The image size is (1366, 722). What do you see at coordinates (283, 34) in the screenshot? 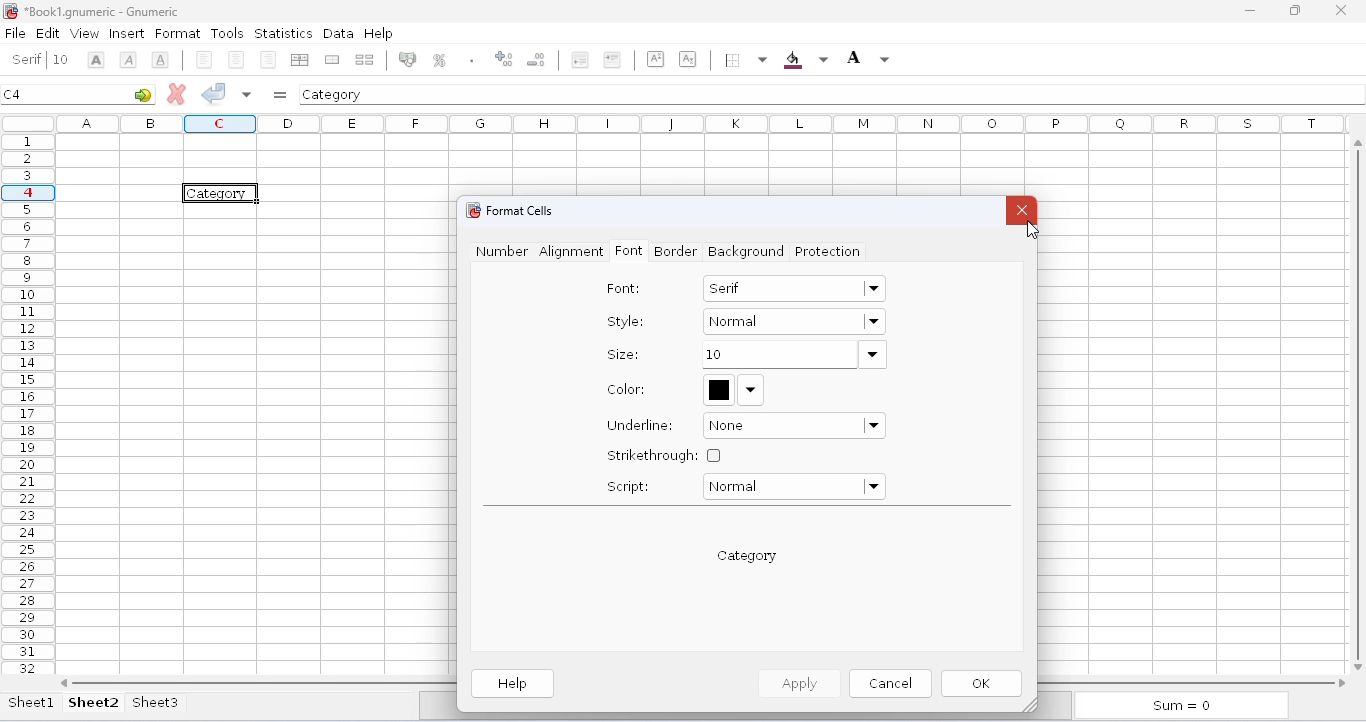
I see `statistics` at bounding box center [283, 34].